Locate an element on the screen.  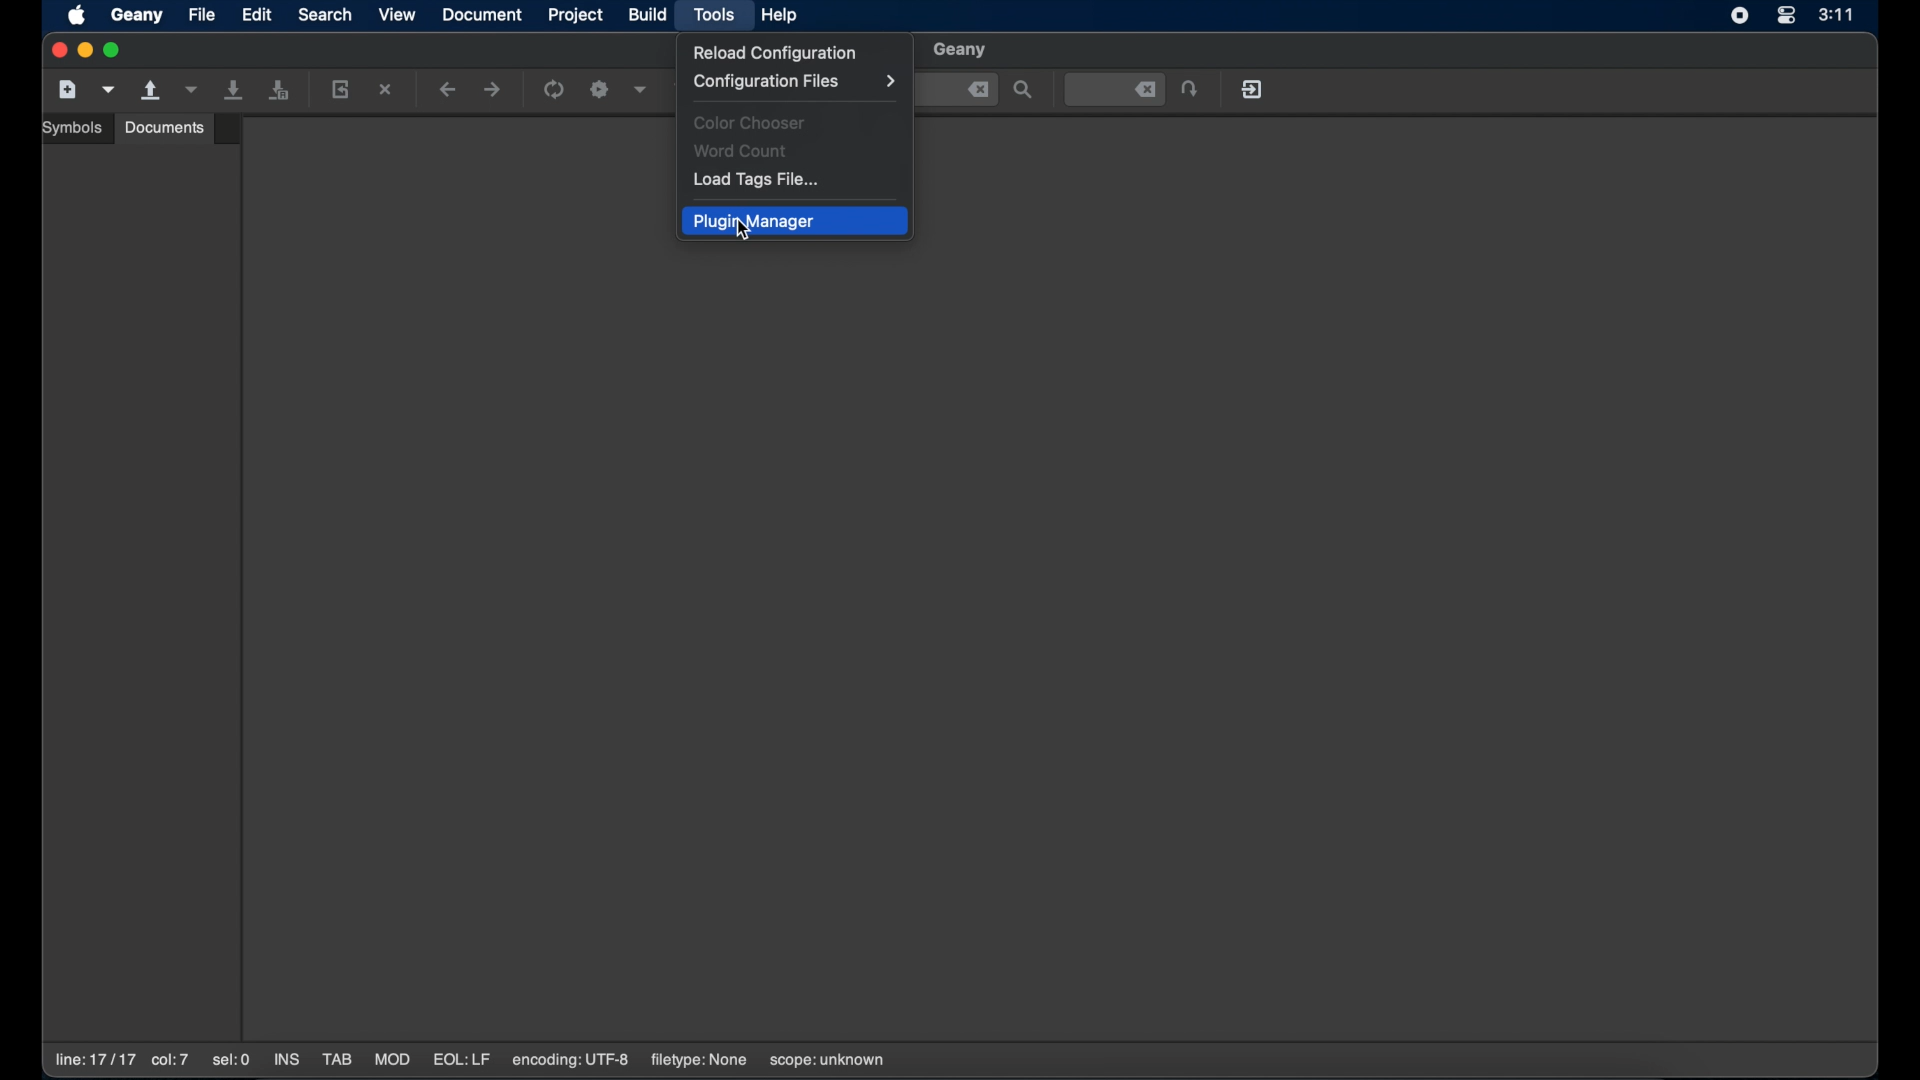
jump to the entered file is located at coordinates (1115, 90).